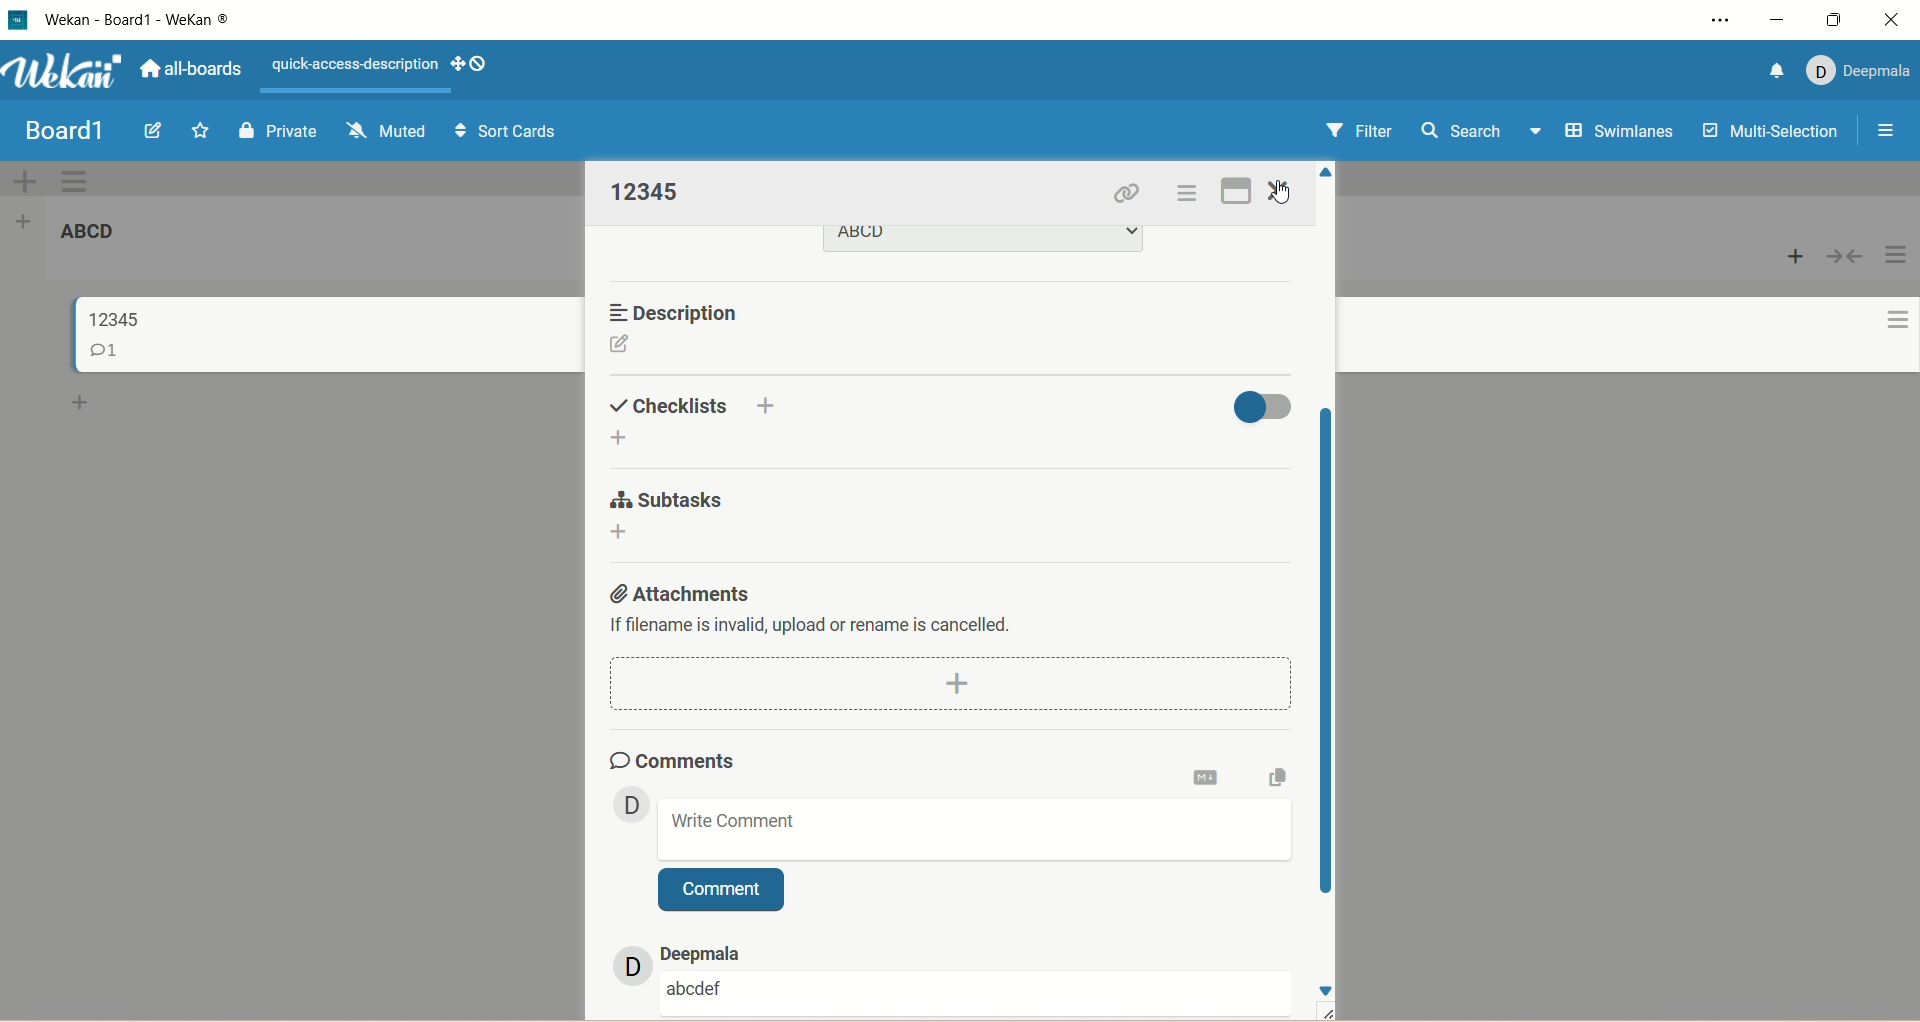  Describe the element at coordinates (1837, 19) in the screenshot. I see `maximize` at that location.